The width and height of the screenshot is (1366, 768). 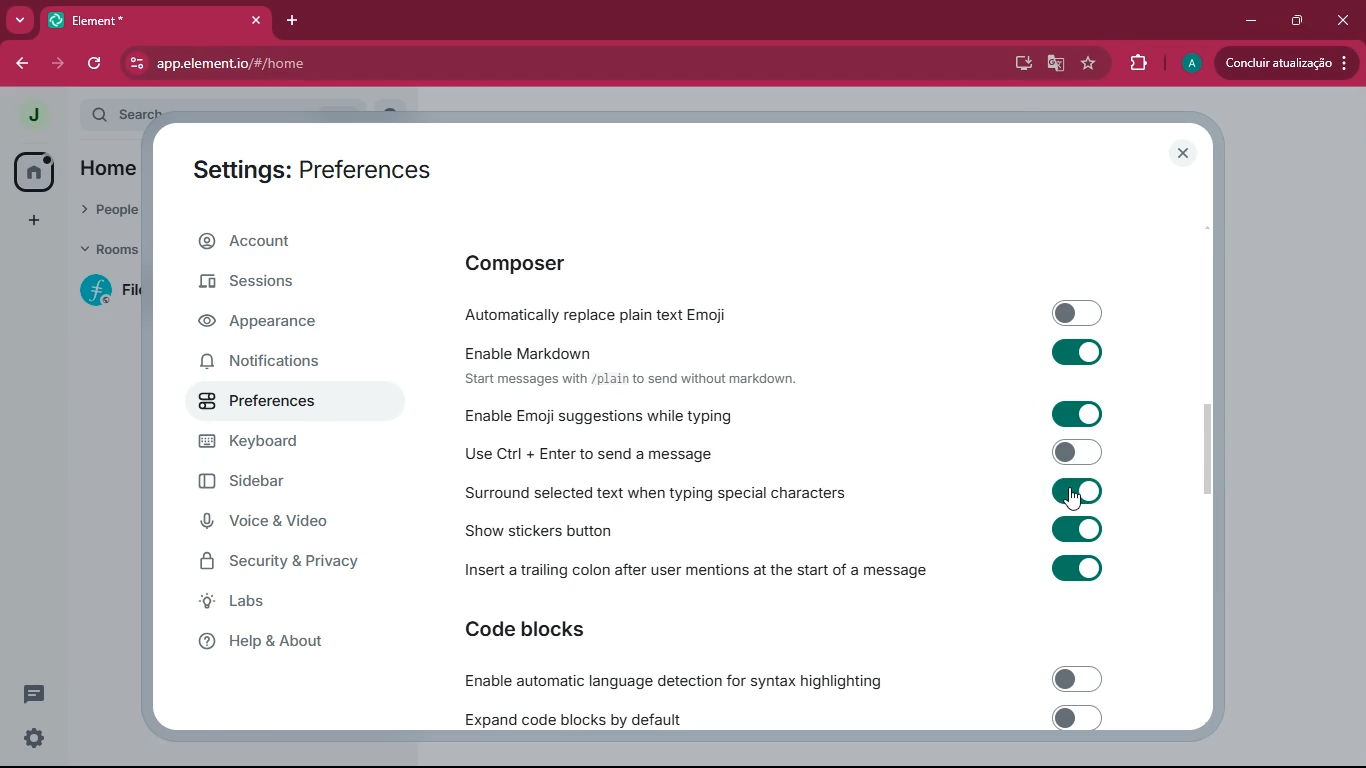 I want to click on back, so click(x=23, y=61).